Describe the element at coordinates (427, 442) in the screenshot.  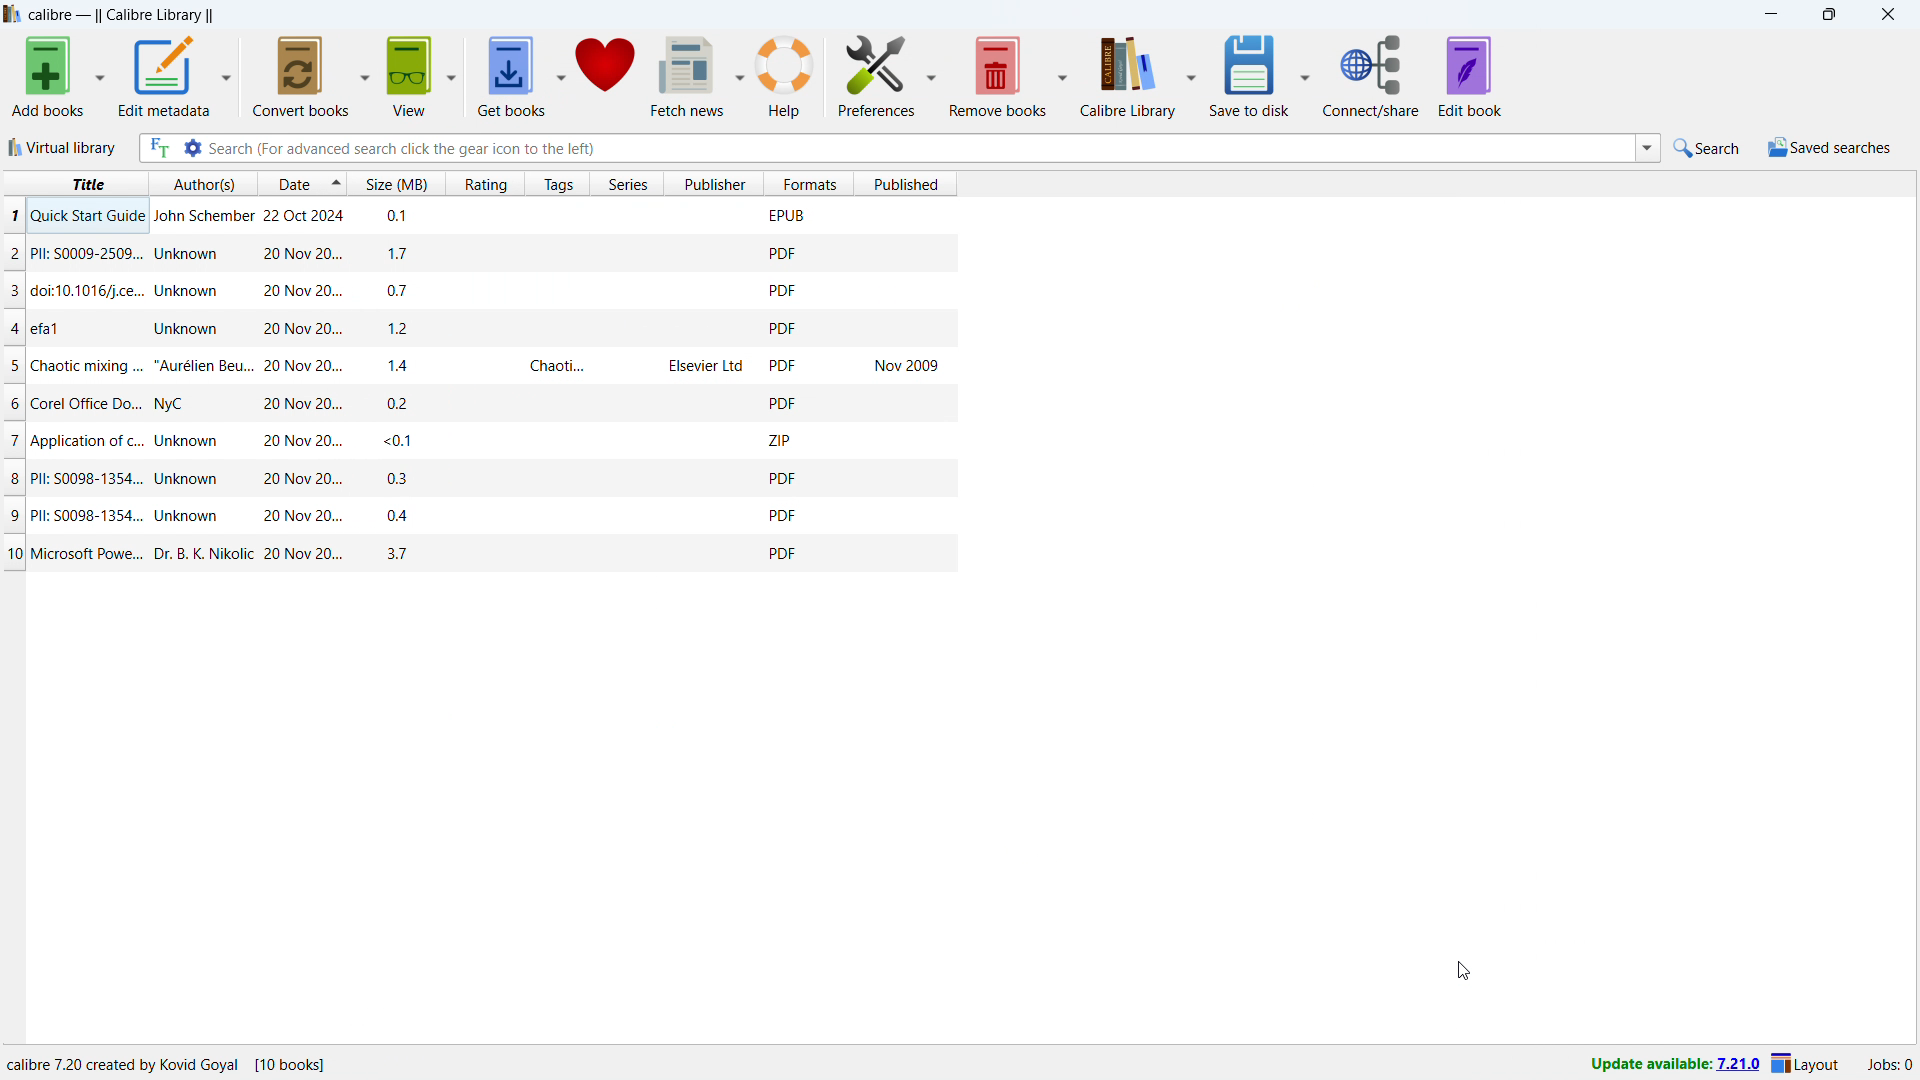
I see `7 | Application of c.. Unknown ~~ 20Nov20..  <0.1` at that location.